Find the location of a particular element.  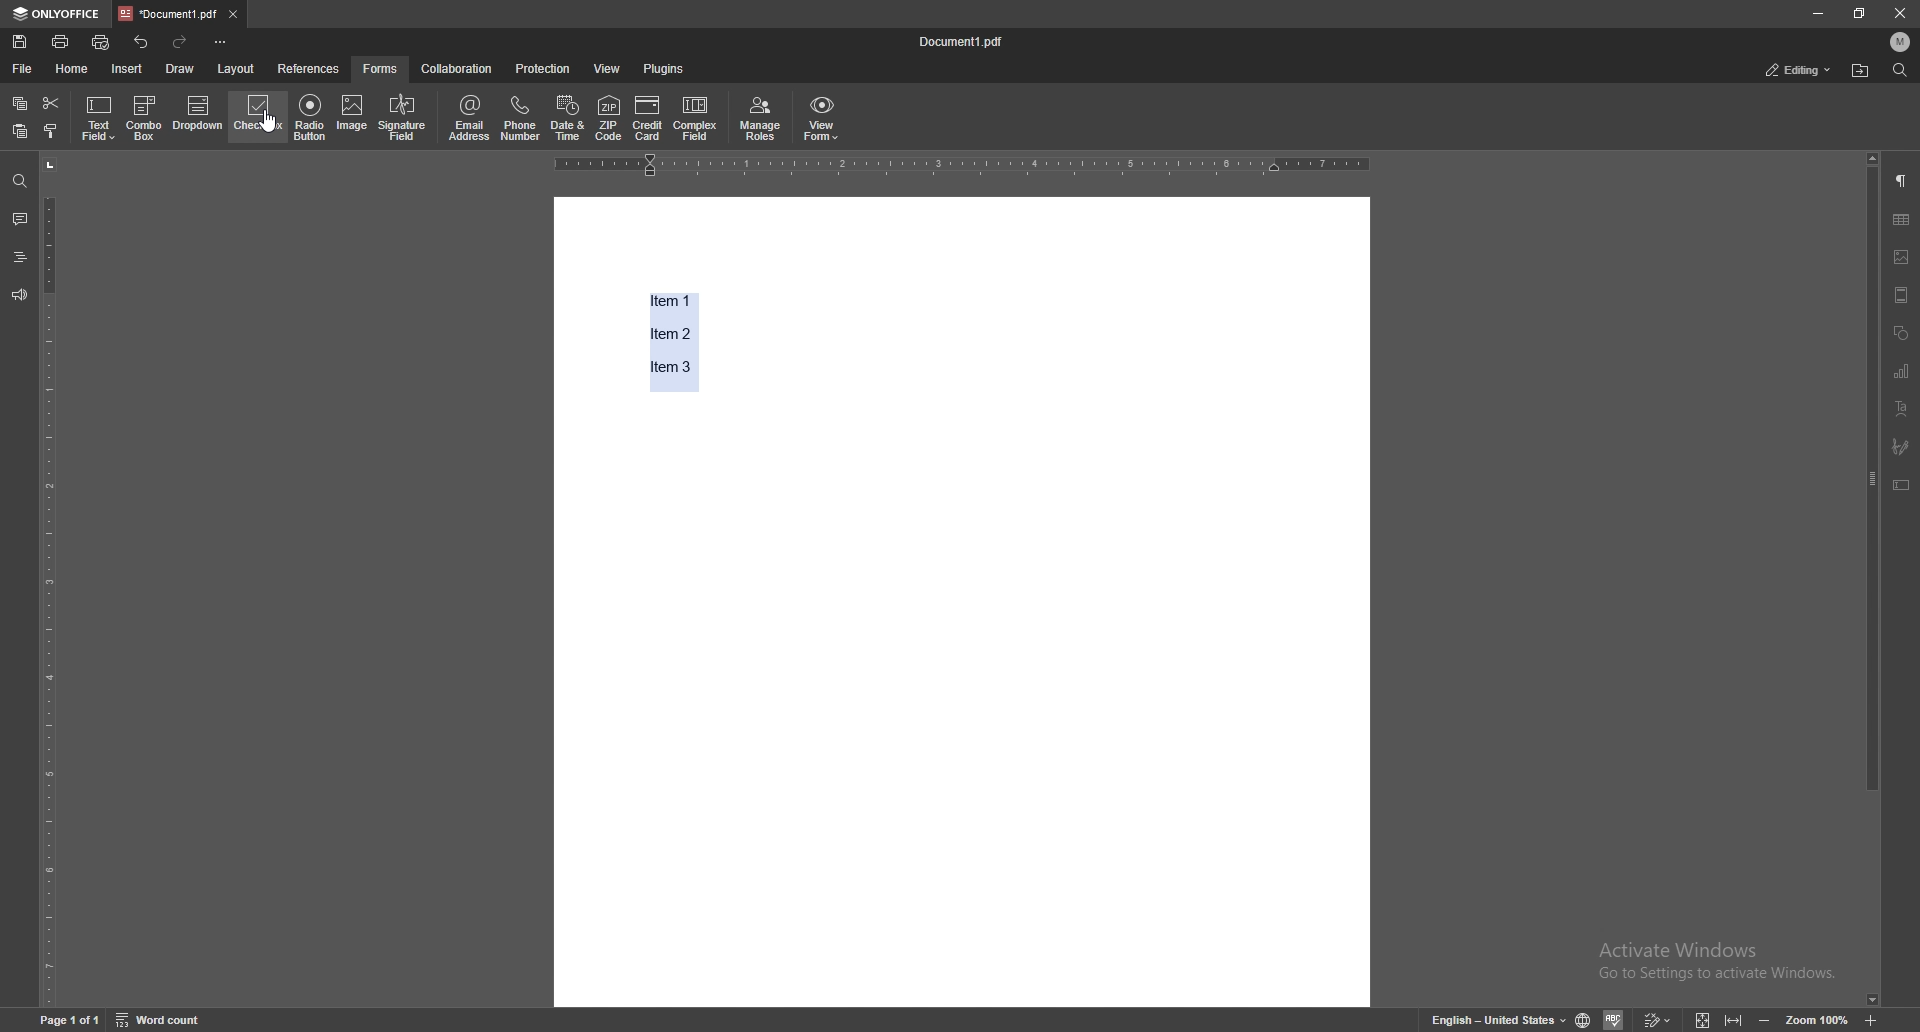

complex field is located at coordinates (696, 120).